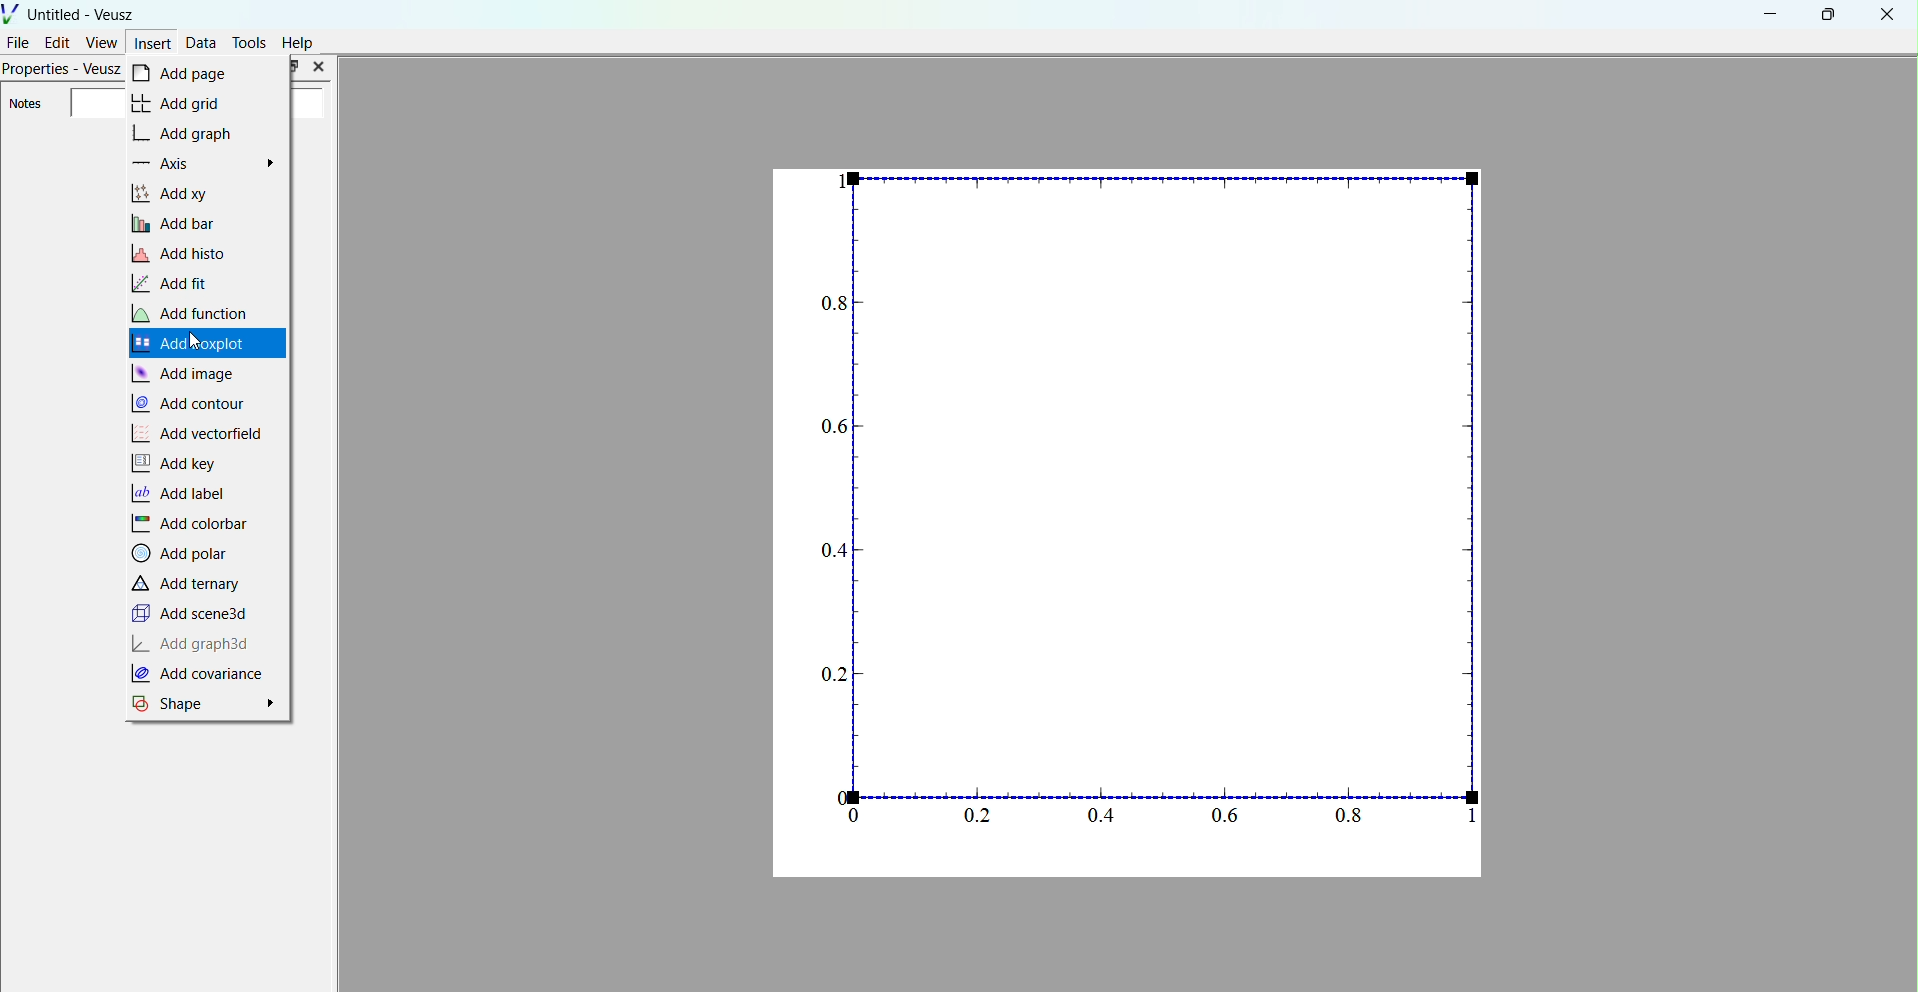 This screenshot has width=1918, height=992. What do you see at coordinates (187, 104) in the screenshot?
I see `Add grid` at bounding box center [187, 104].